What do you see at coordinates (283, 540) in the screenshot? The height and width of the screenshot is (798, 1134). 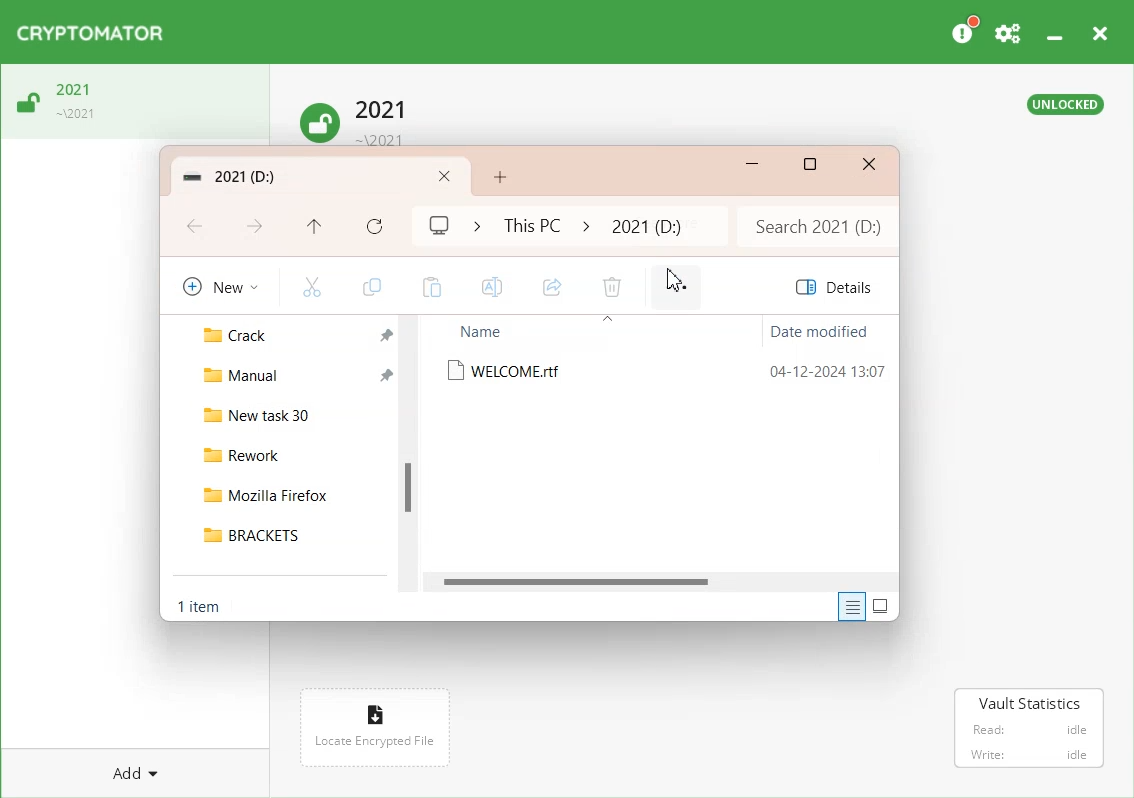 I see `BRACKETS` at bounding box center [283, 540].